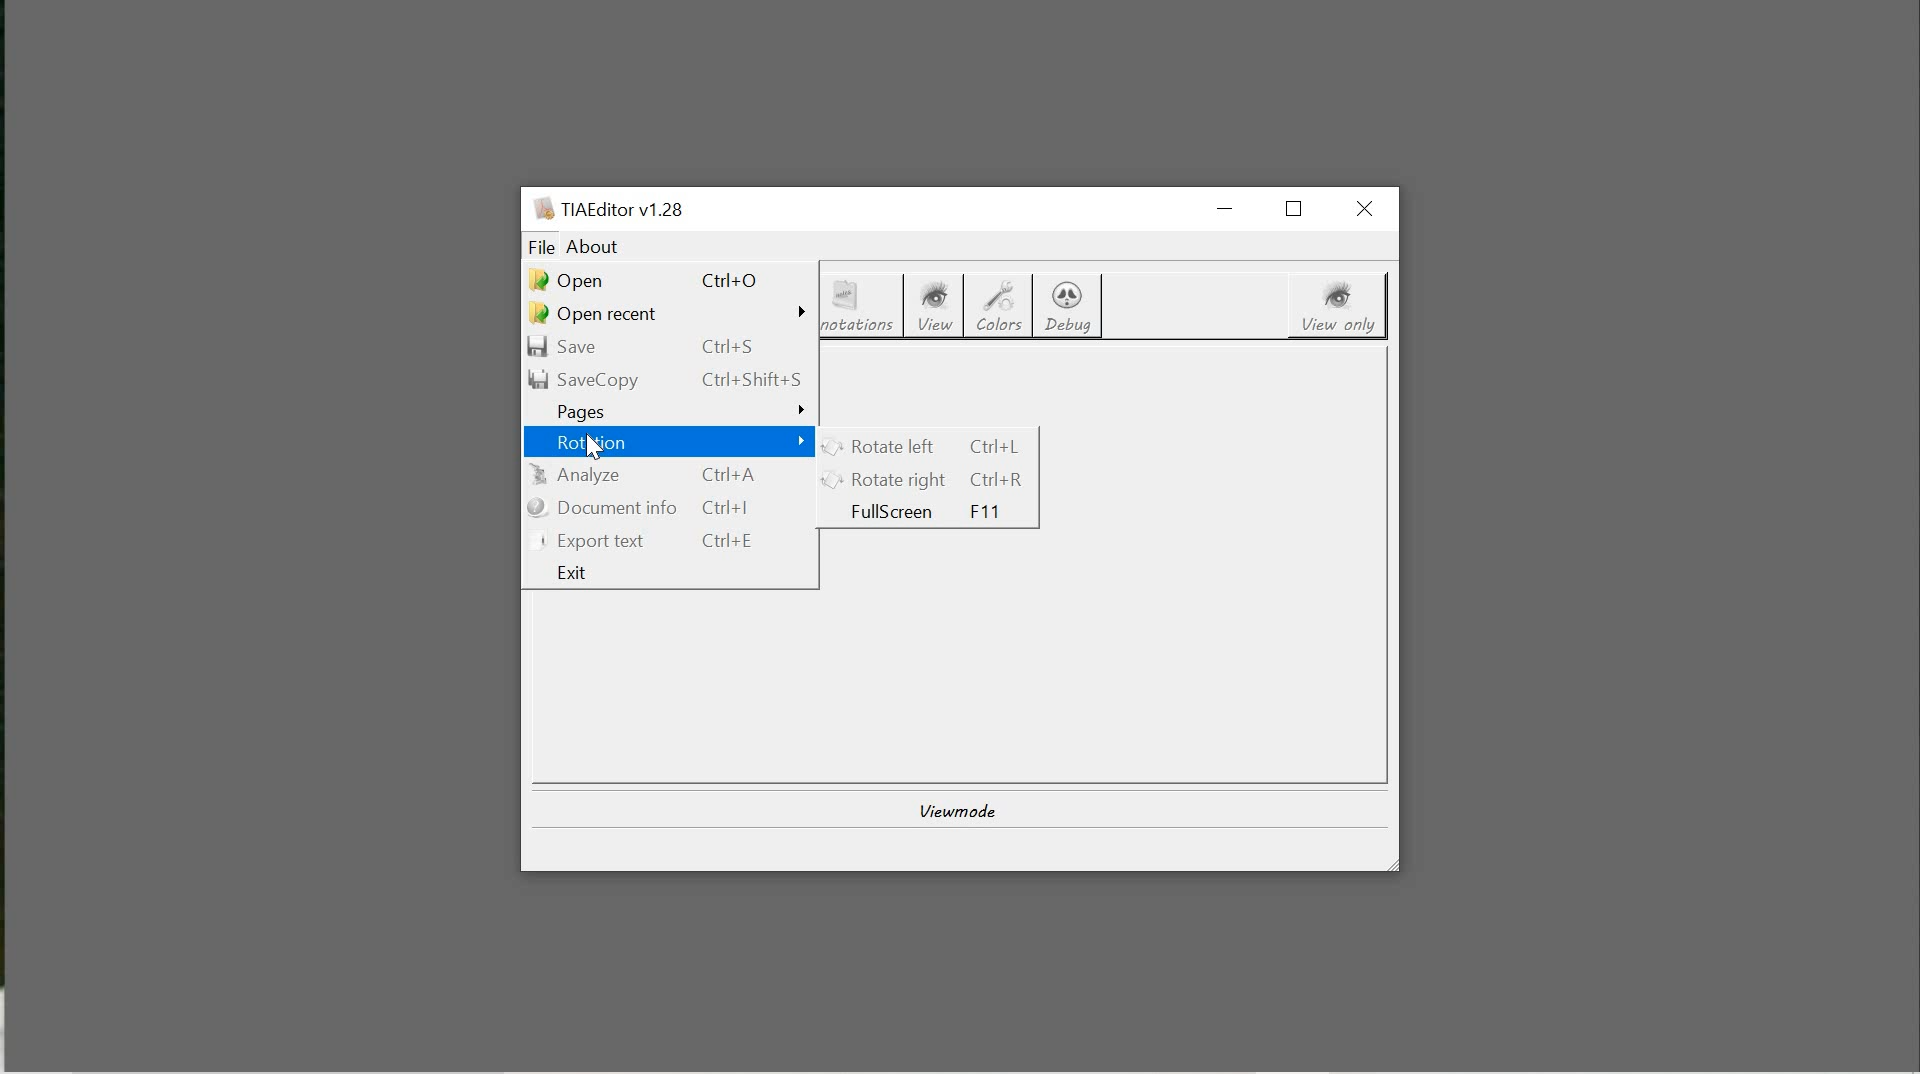 This screenshot has height=1074, width=1920. What do you see at coordinates (930, 479) in the screenshot?
I see `rotate right` at bounding box center [930, 479].